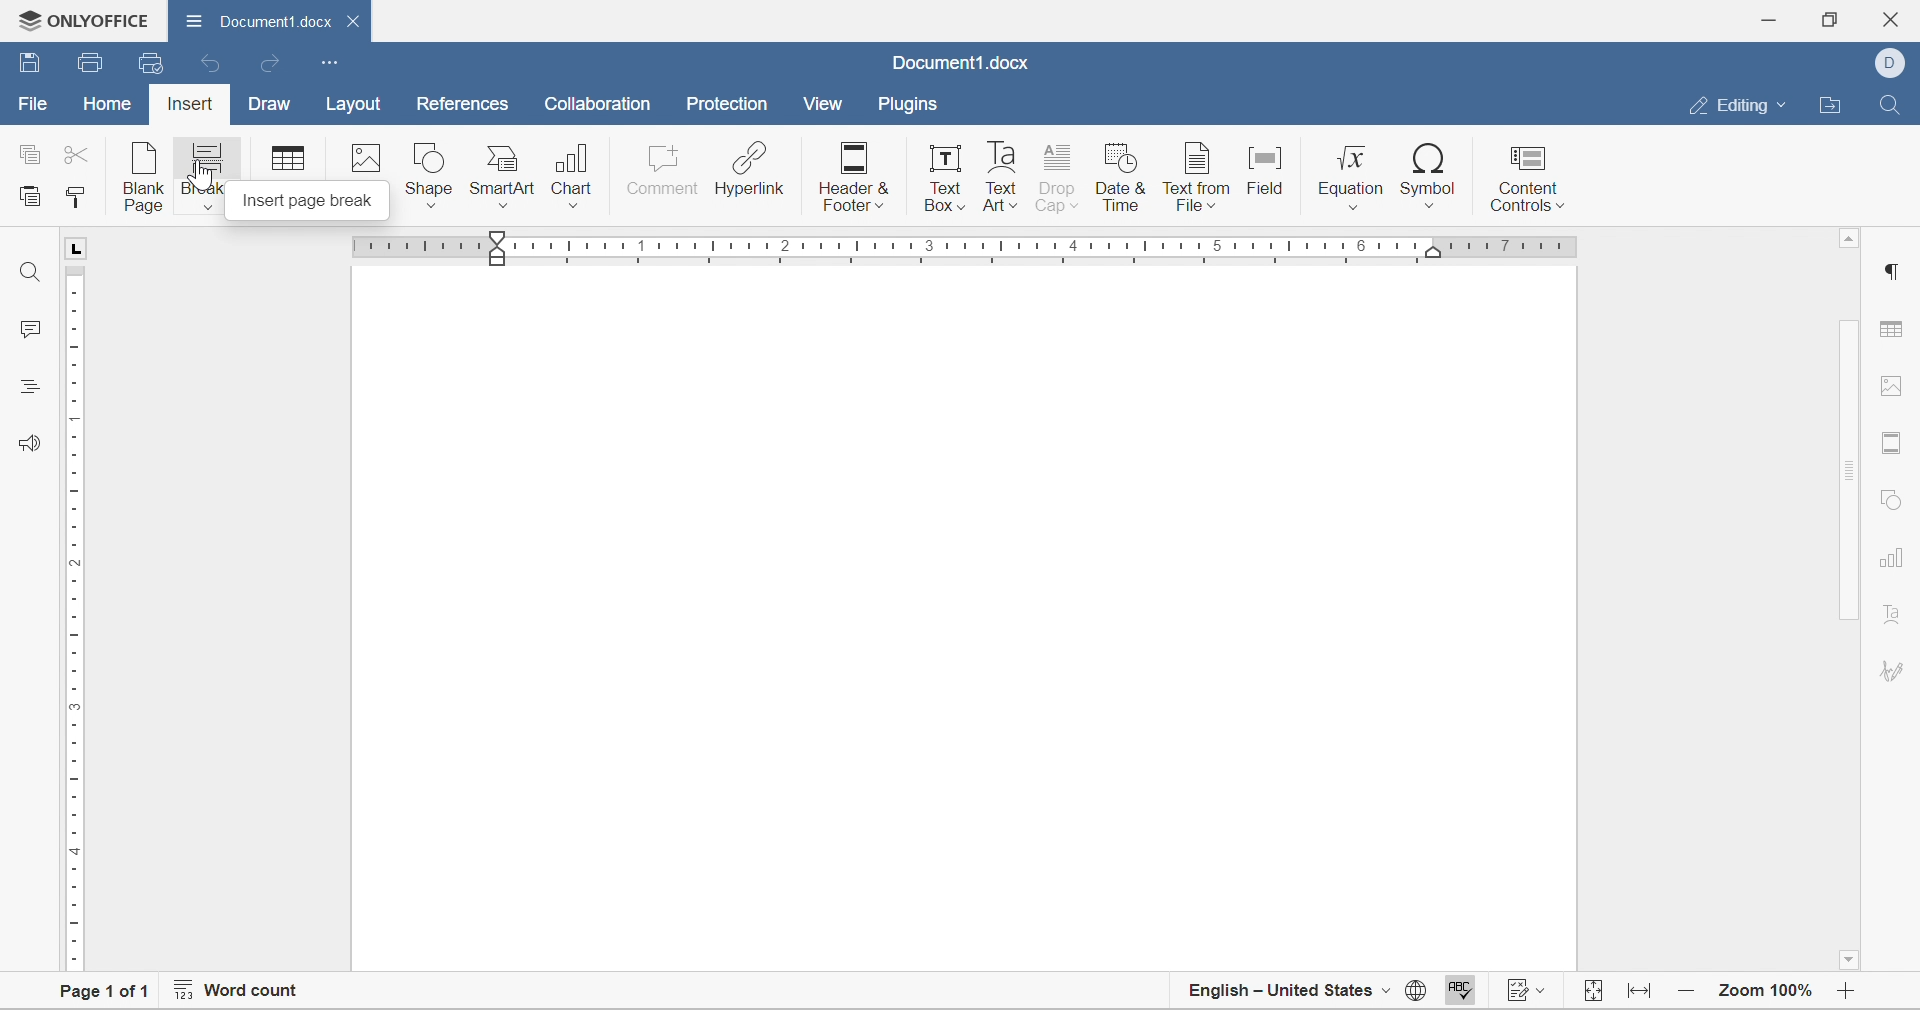 Image resolution: width=1920 pixels, height=1010 pixels. What do you see at coordinates (149, 60) in the screenshot?
I see `Quick print` at bounding box center [149, 60].